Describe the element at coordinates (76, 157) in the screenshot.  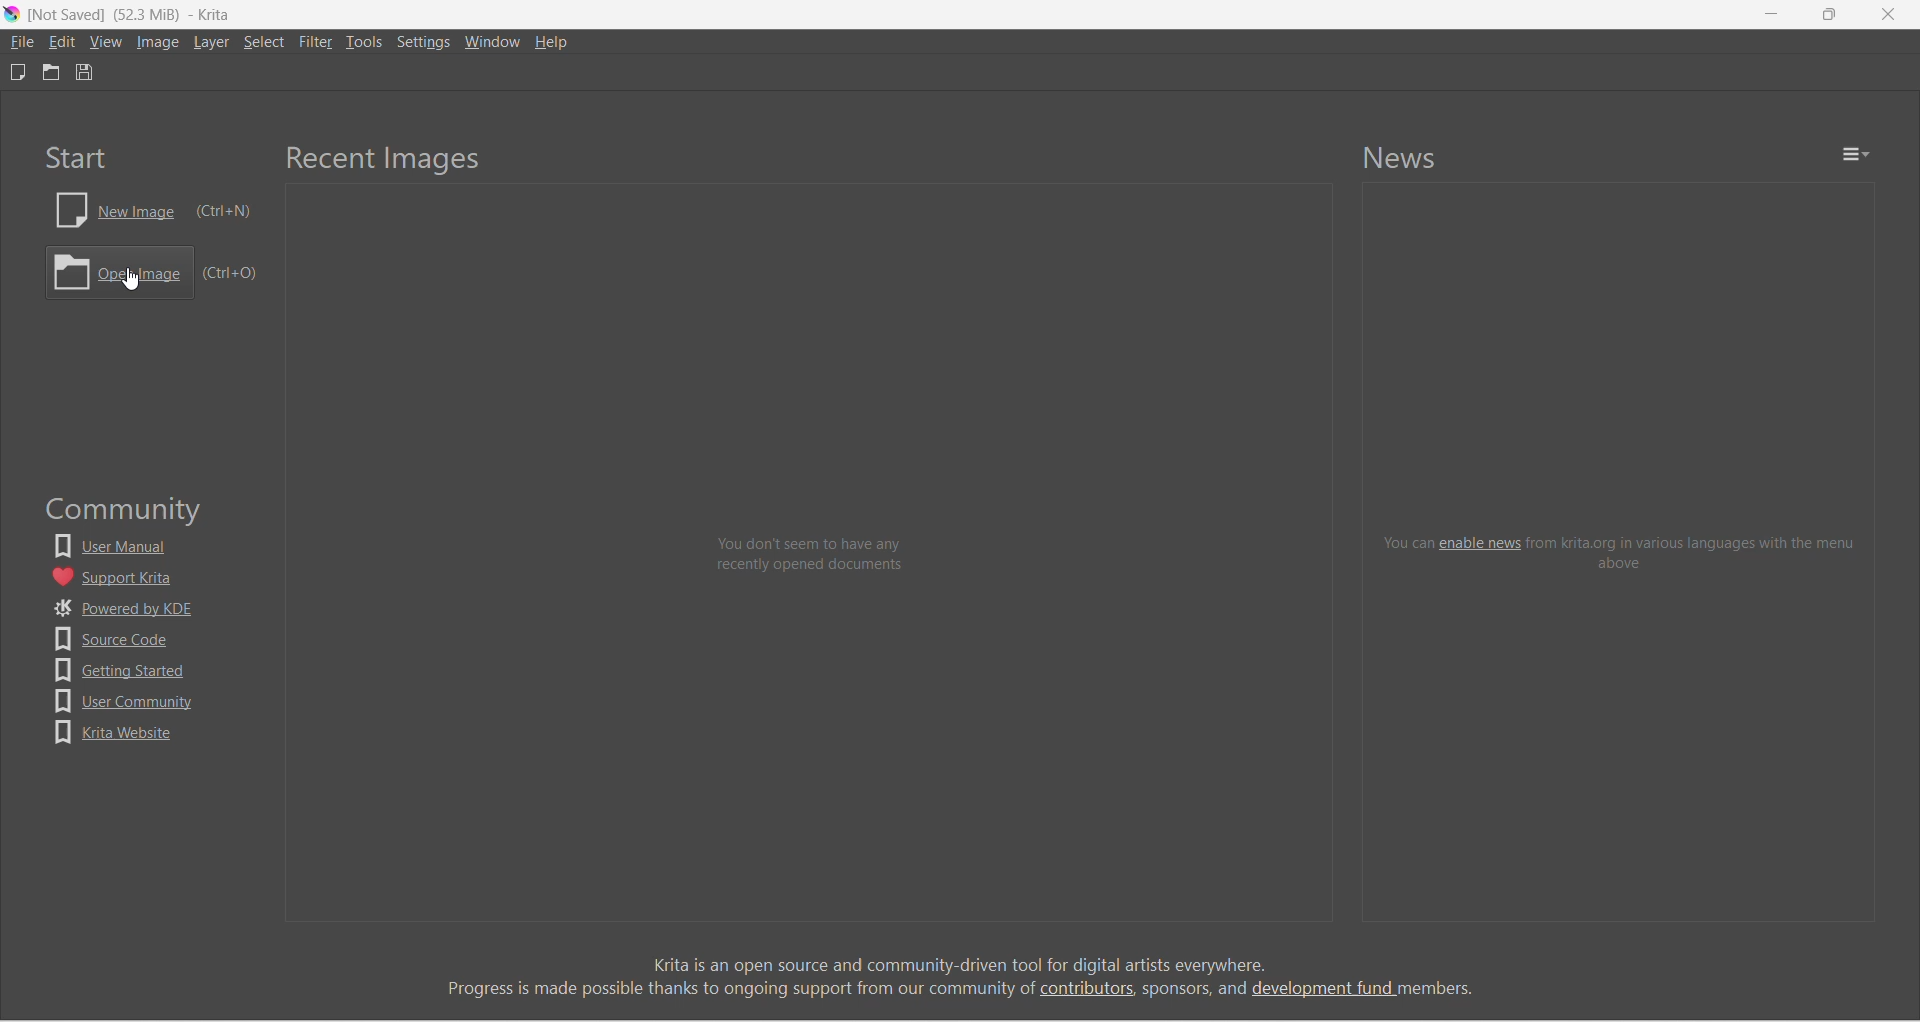
I see `start` at that location.